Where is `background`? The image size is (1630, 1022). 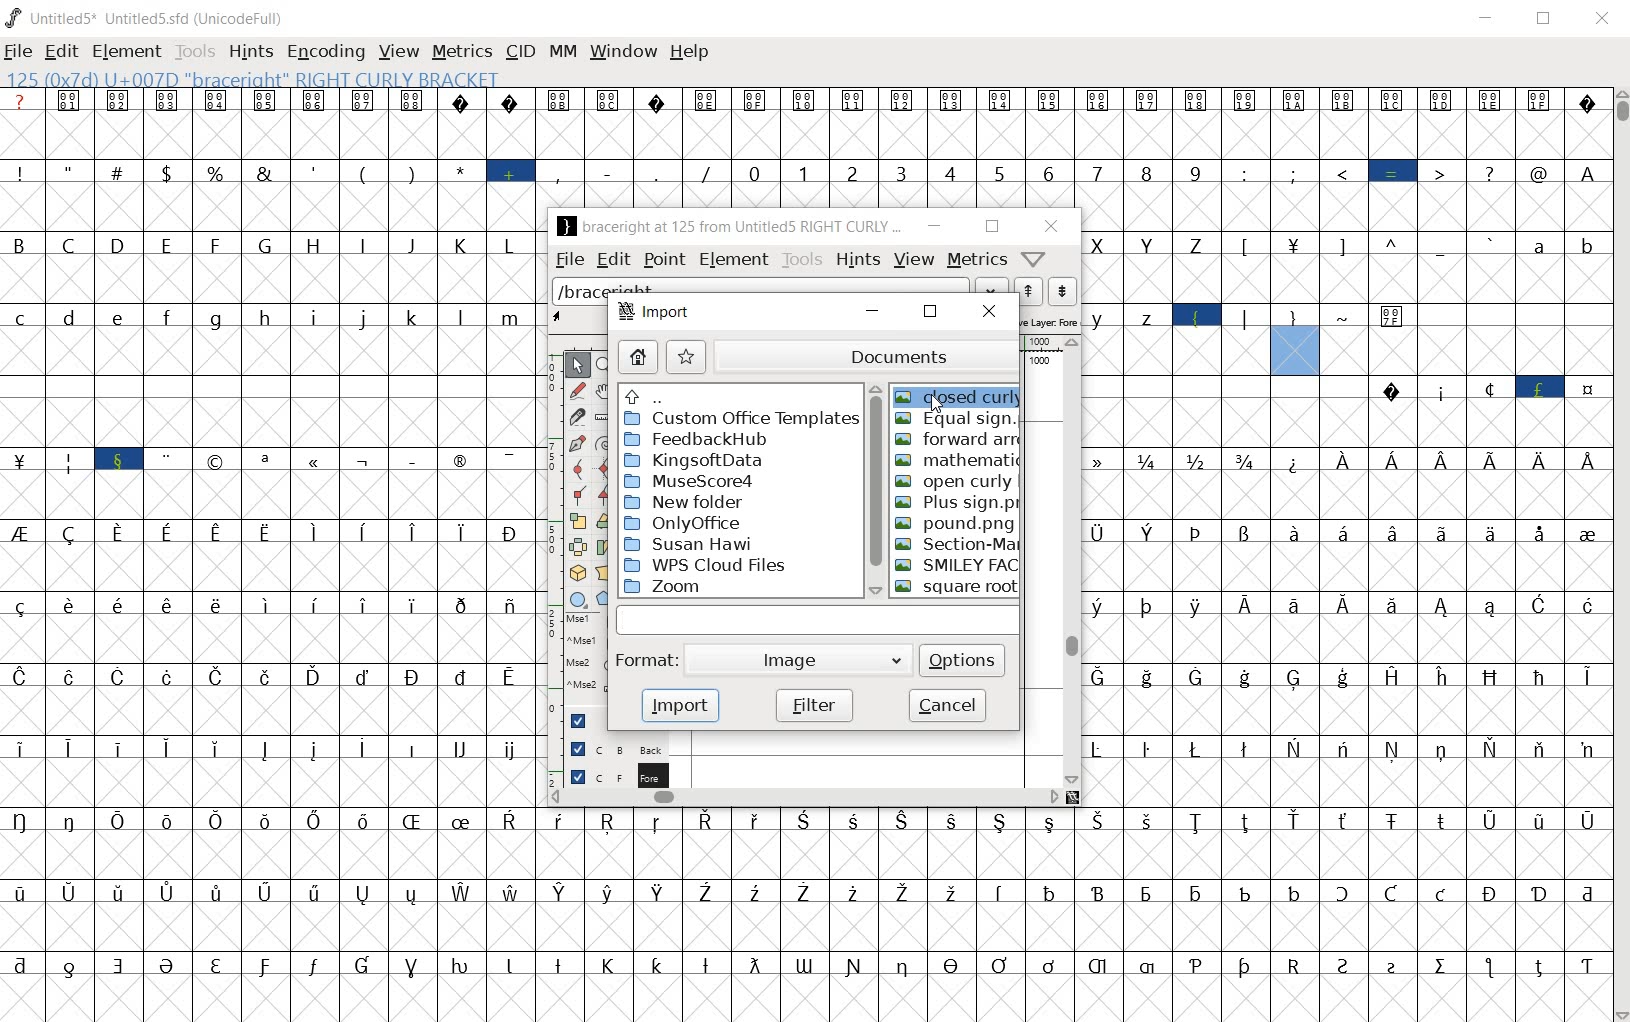
background is located at coordinates (607, 746).